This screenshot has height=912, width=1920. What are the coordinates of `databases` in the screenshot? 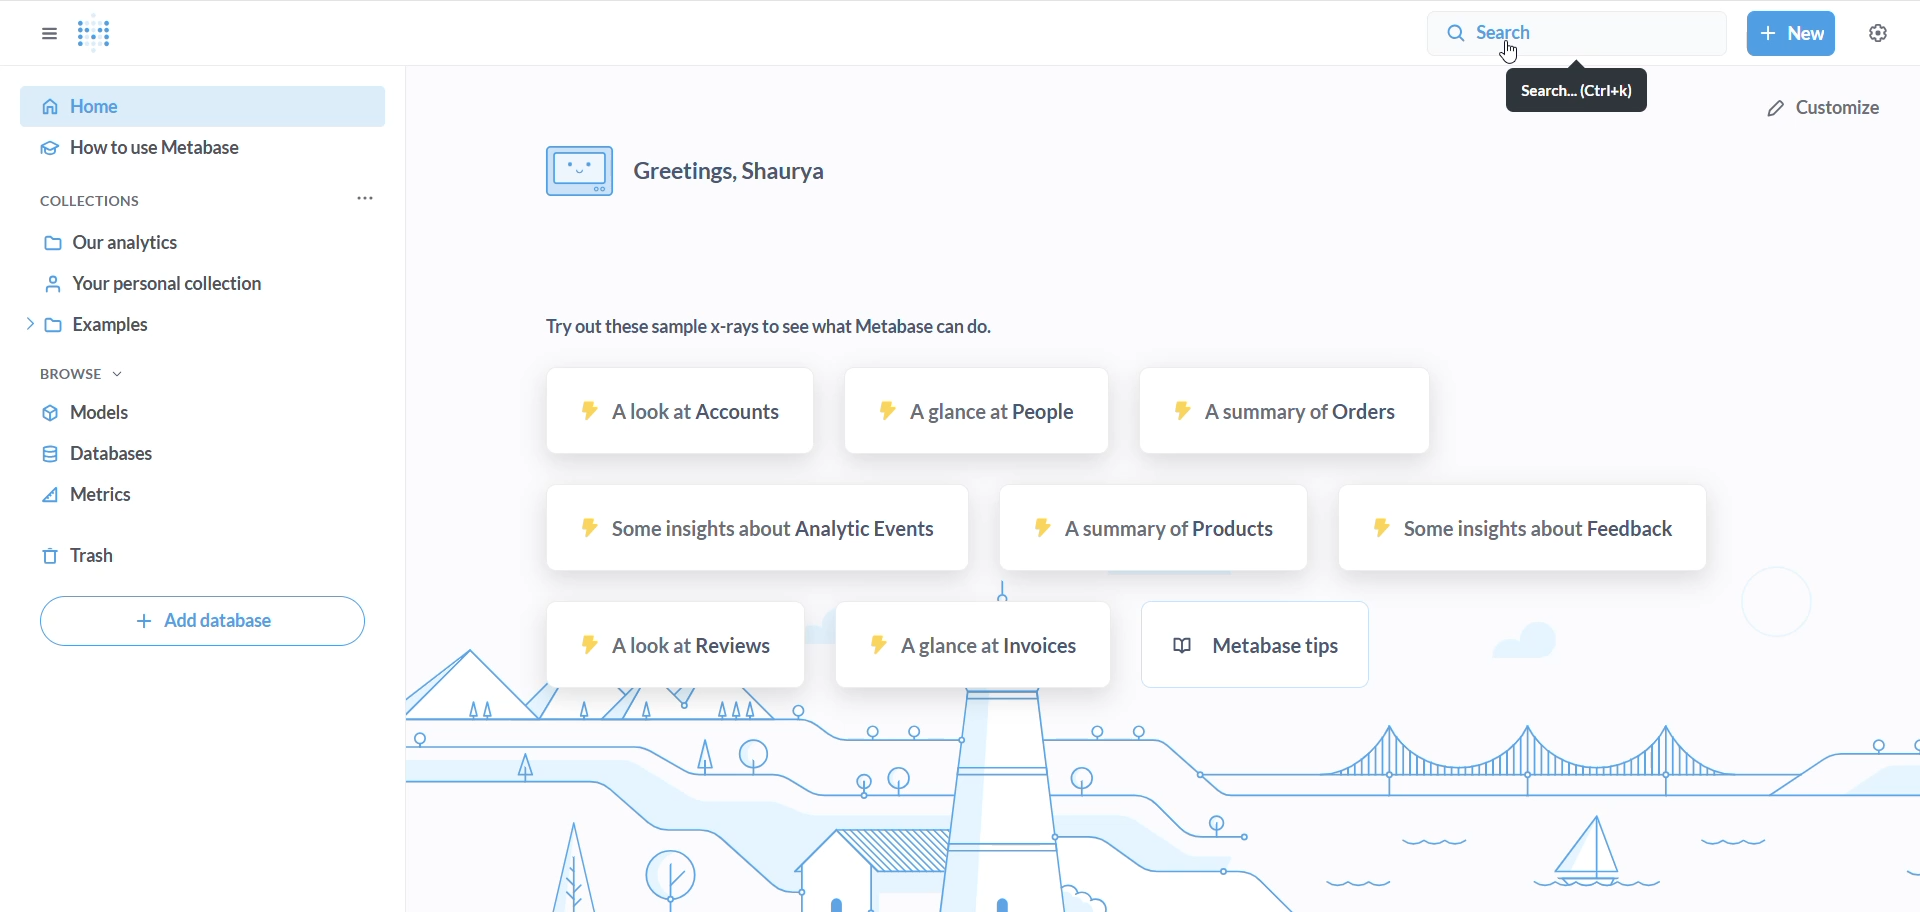 It's located at (122, 455).